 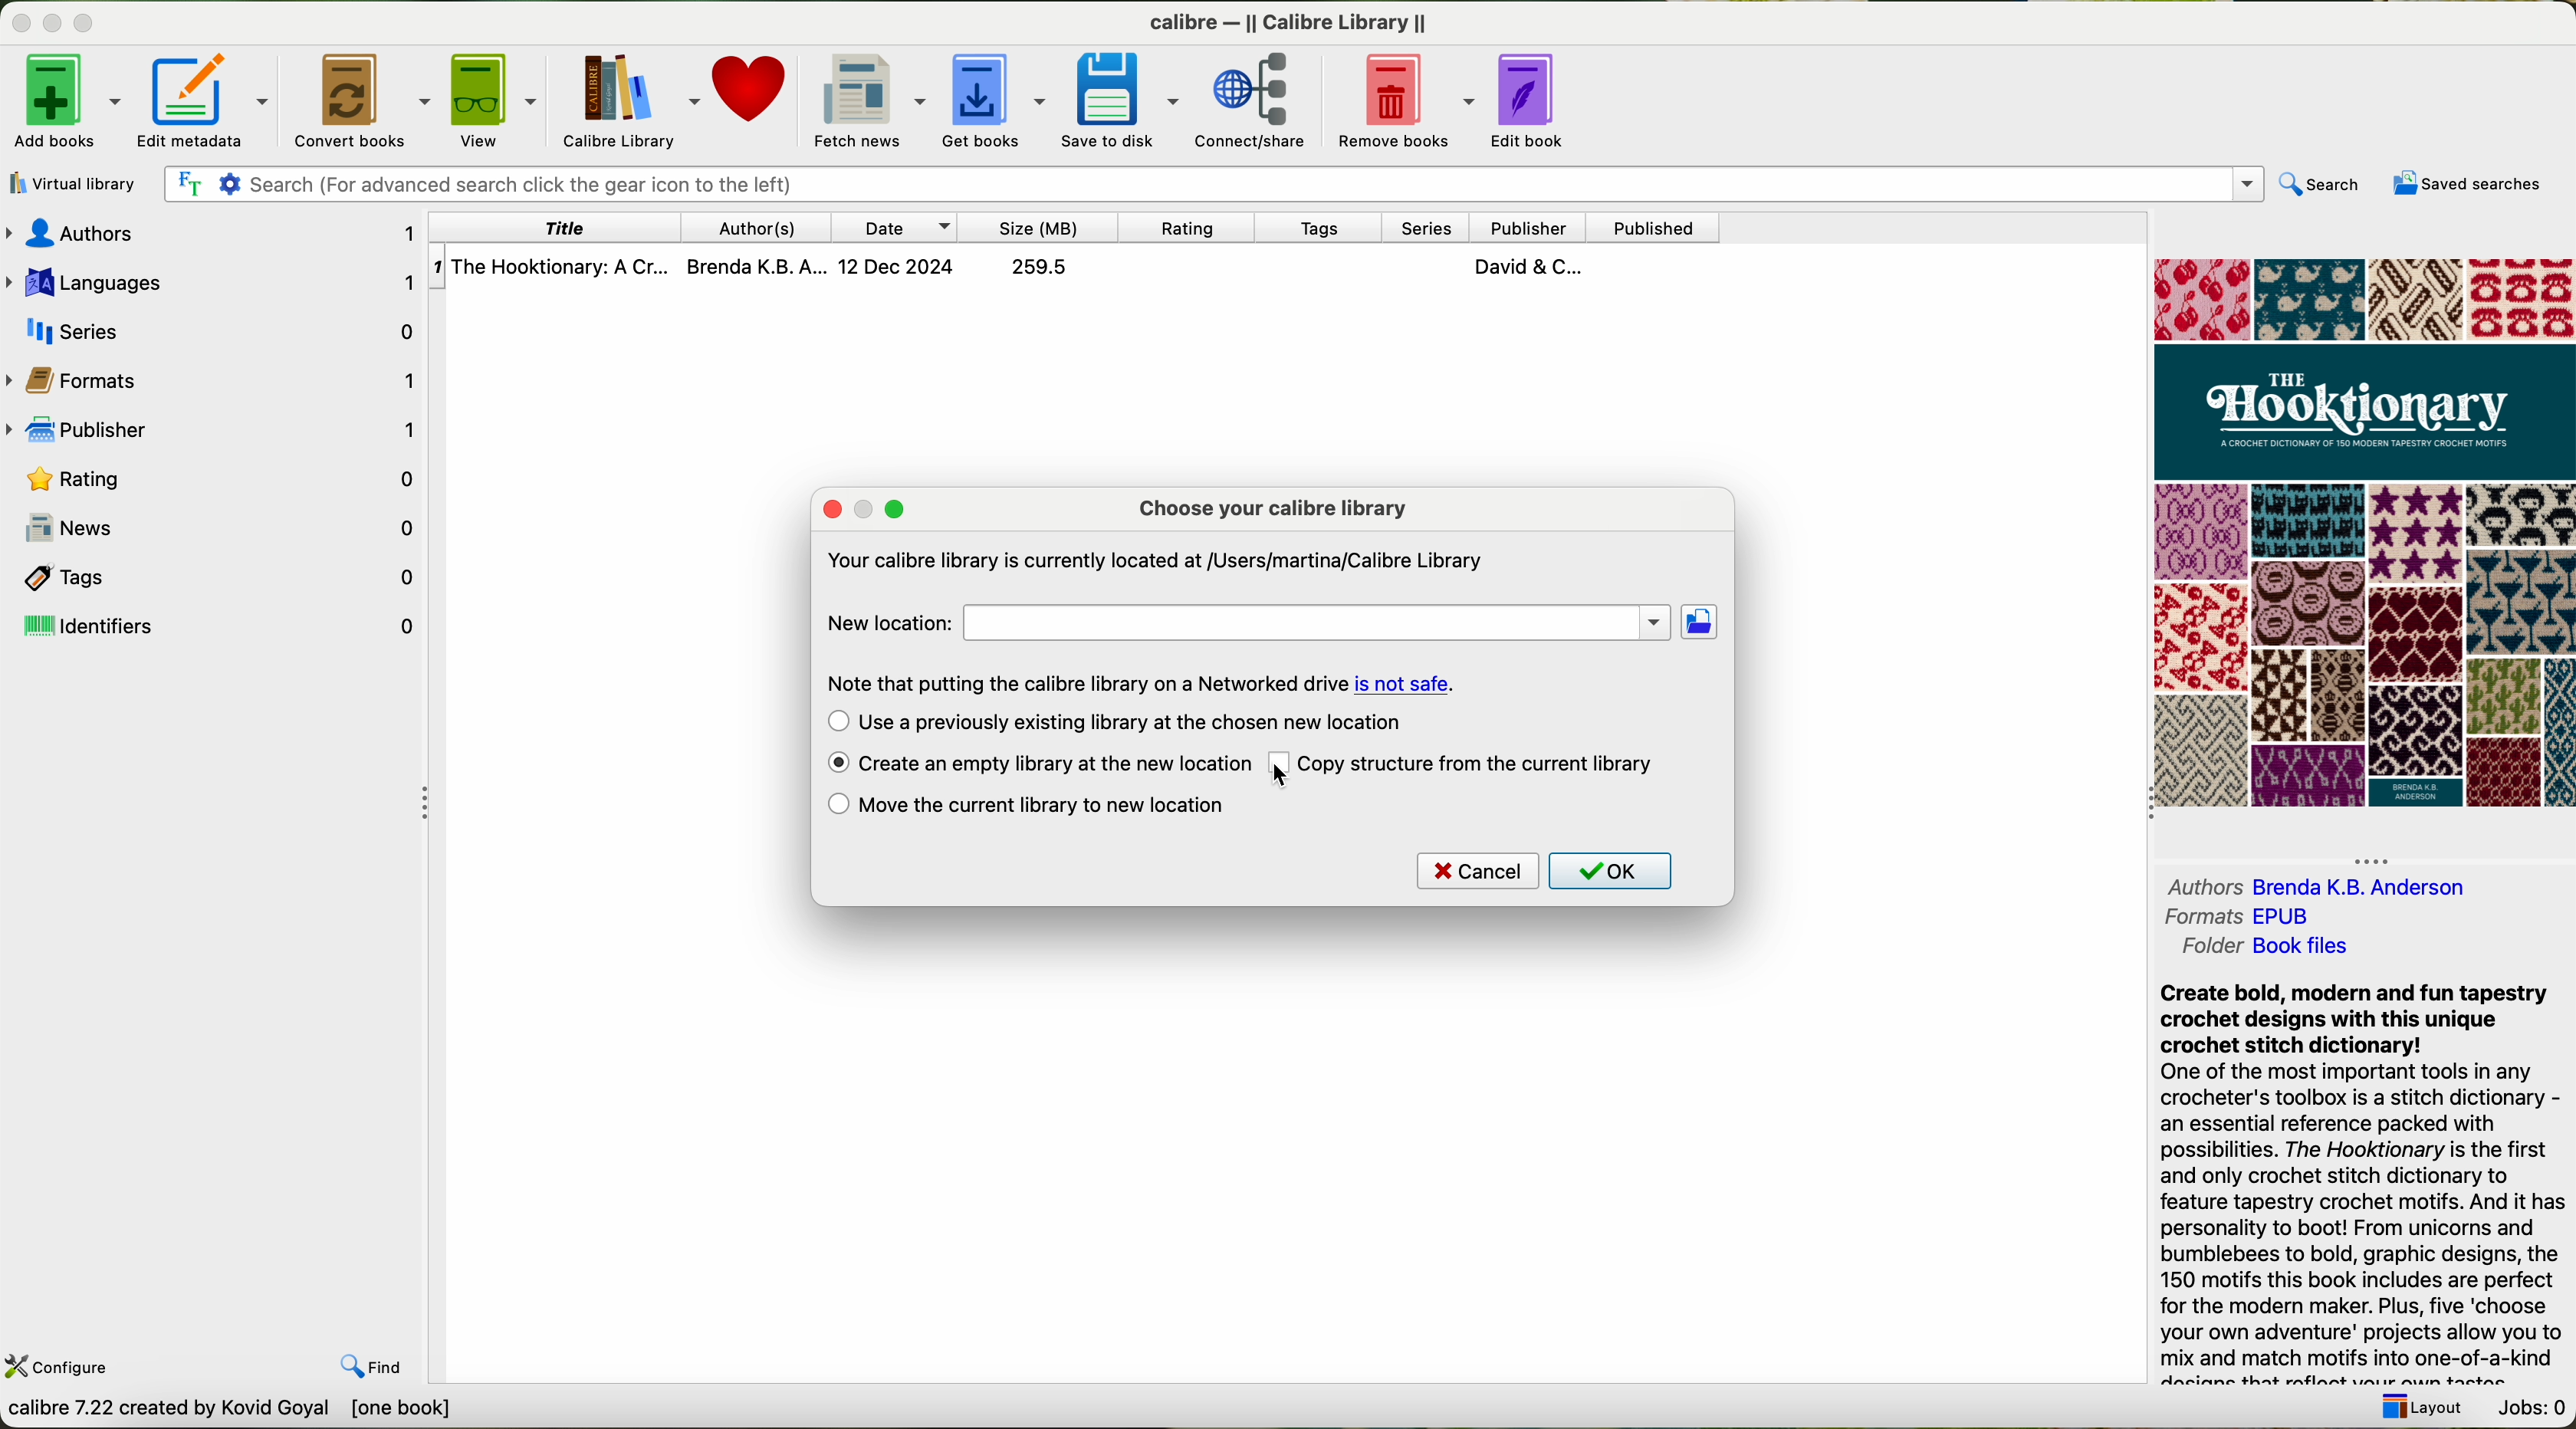 What do you see at coordinates (287, 1412) in the screenshot?
I see `calibre 7.22 created by Kavid Goyal [one book]` at bounding box center [287, 1412].